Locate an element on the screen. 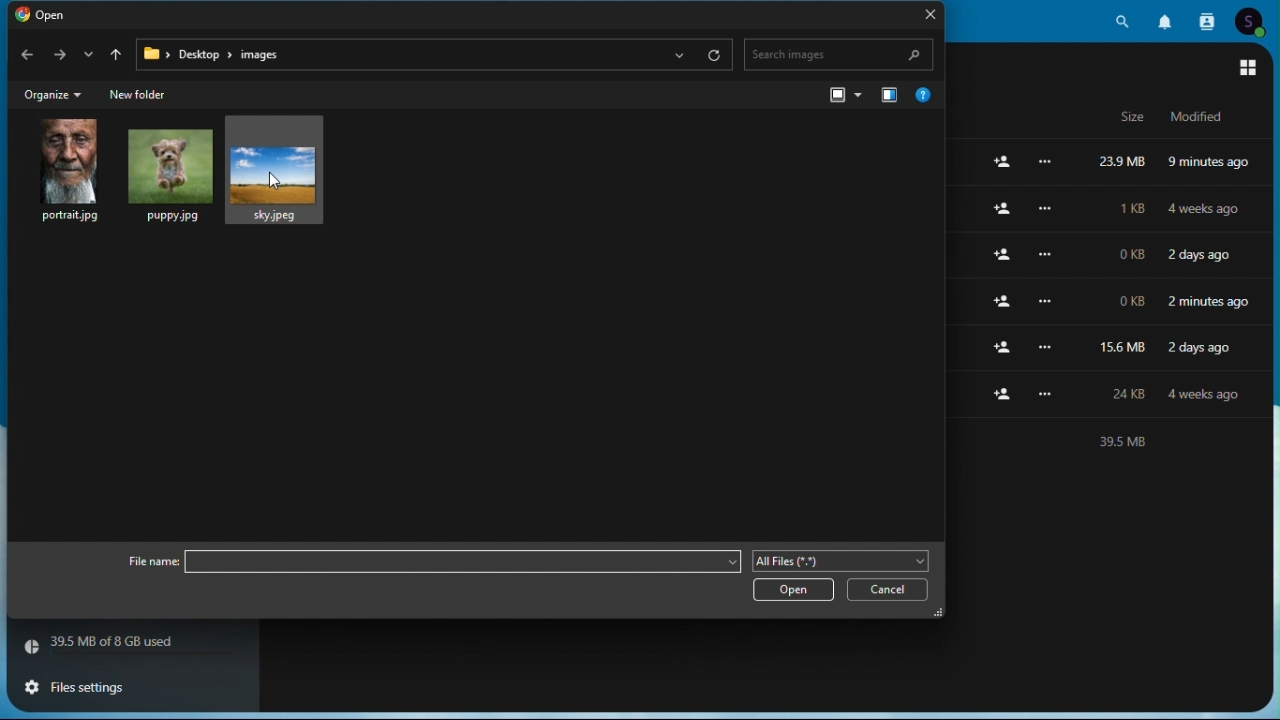  up is located at coordinates (117, 58).